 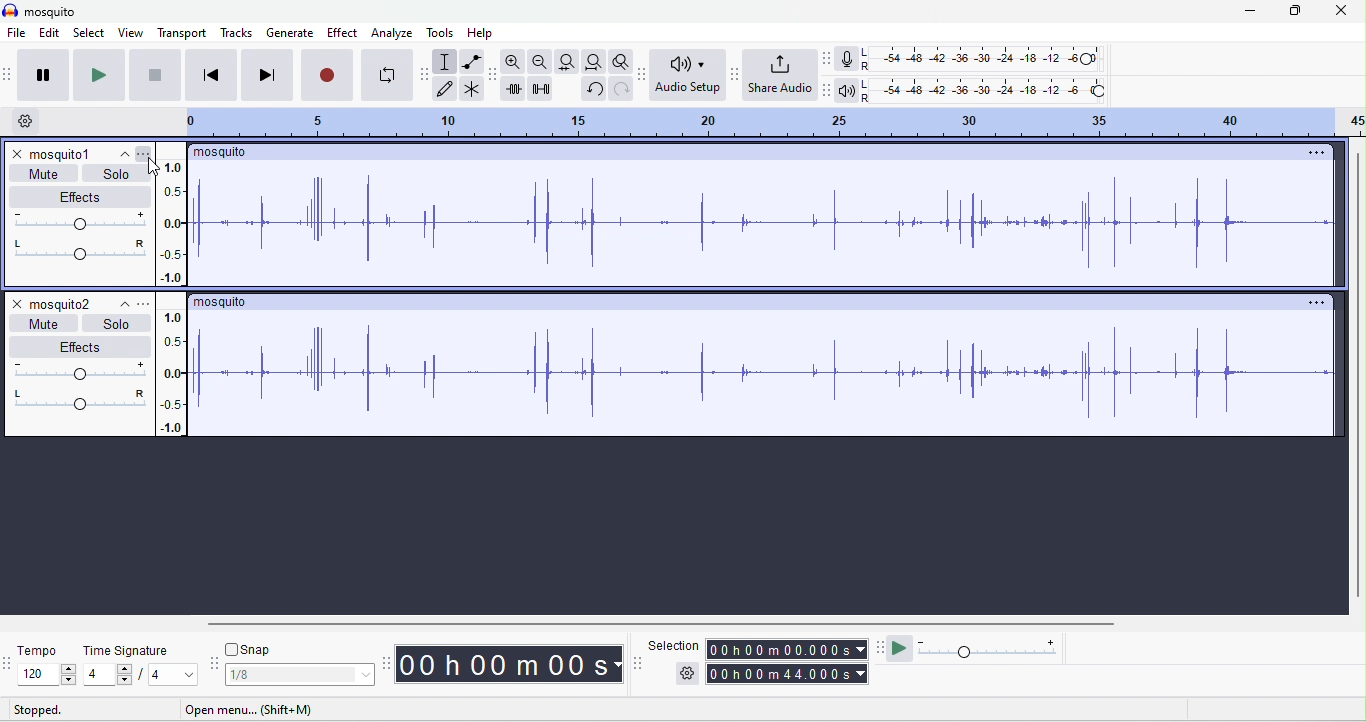 I want to click on transport, so click(x=181, y=33).